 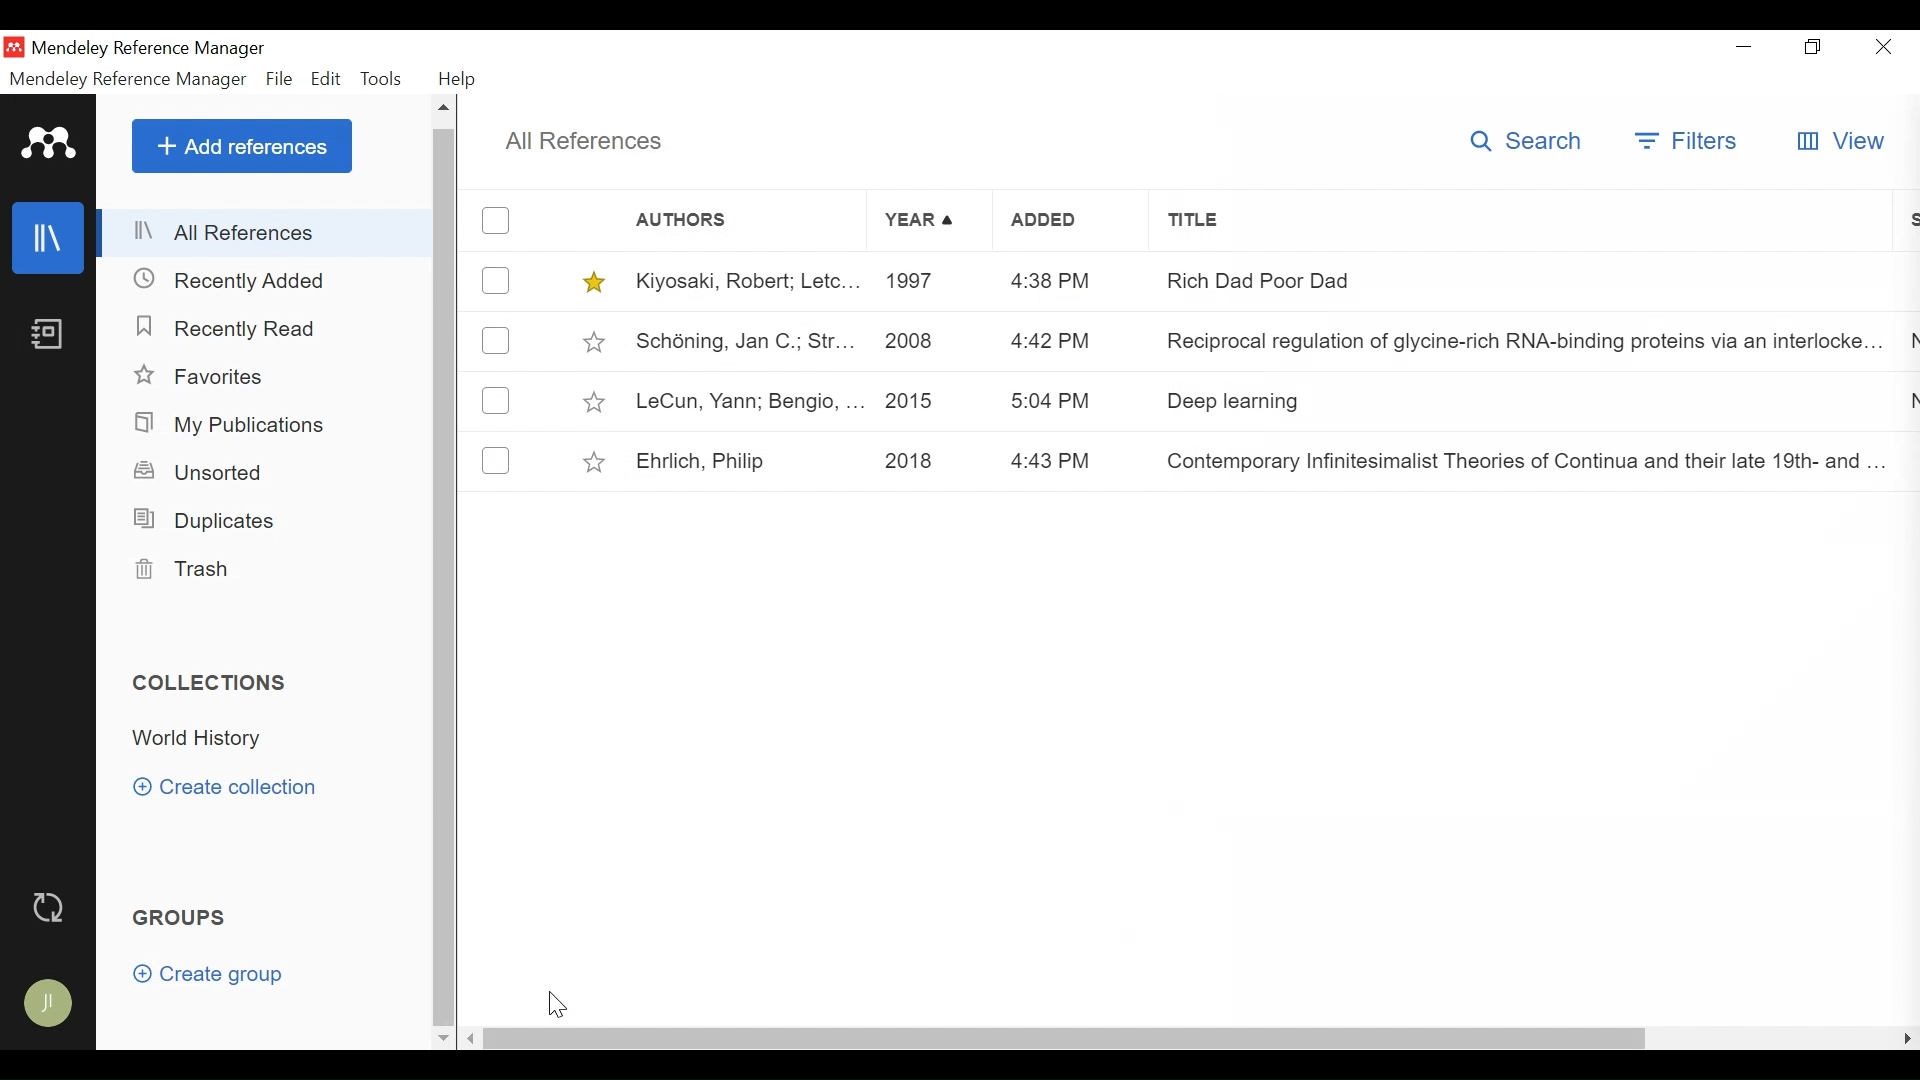 What do you see at coordinates (385, 79) in the screenshot?
I see `Tools` at bounding box center [385, 79].